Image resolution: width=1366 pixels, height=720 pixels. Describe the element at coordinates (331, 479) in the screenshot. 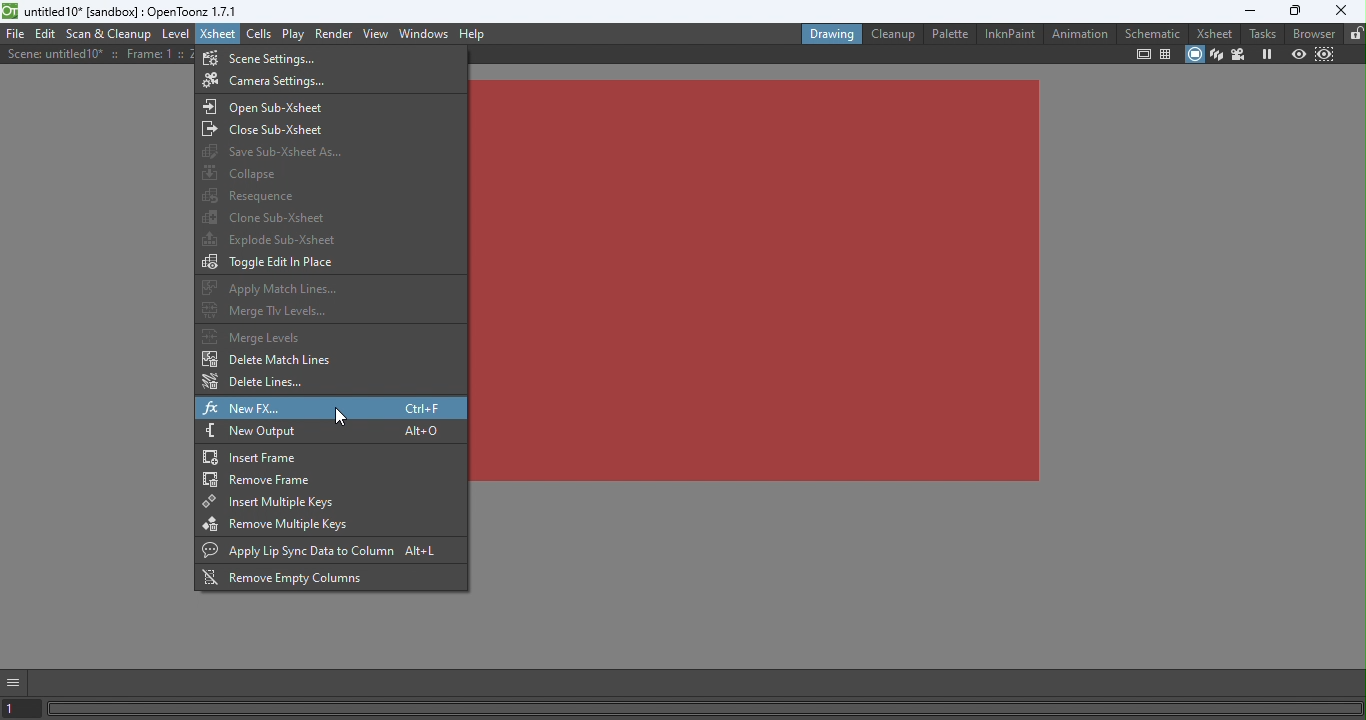

I see `Remove frame` at that location.